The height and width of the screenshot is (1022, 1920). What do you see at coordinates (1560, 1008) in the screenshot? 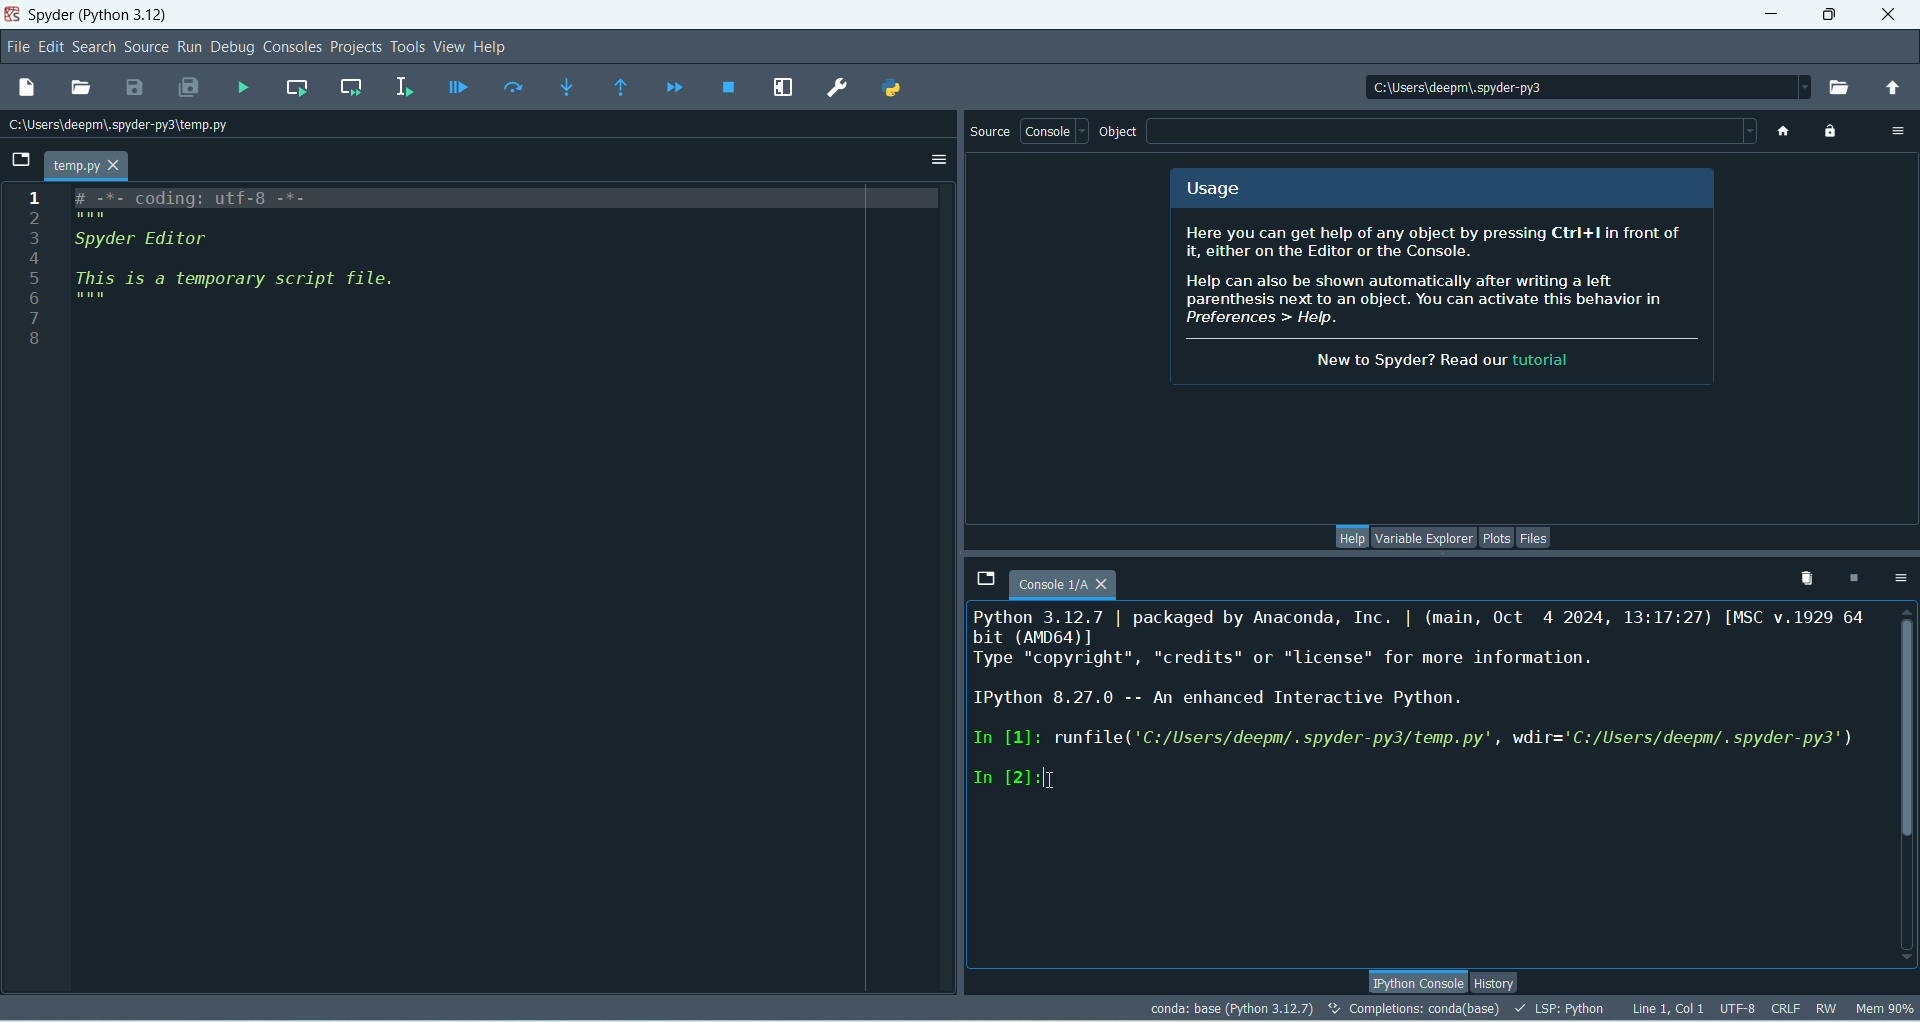
I see `LSP-PYTHON` at bounding box center [1560, 1008].